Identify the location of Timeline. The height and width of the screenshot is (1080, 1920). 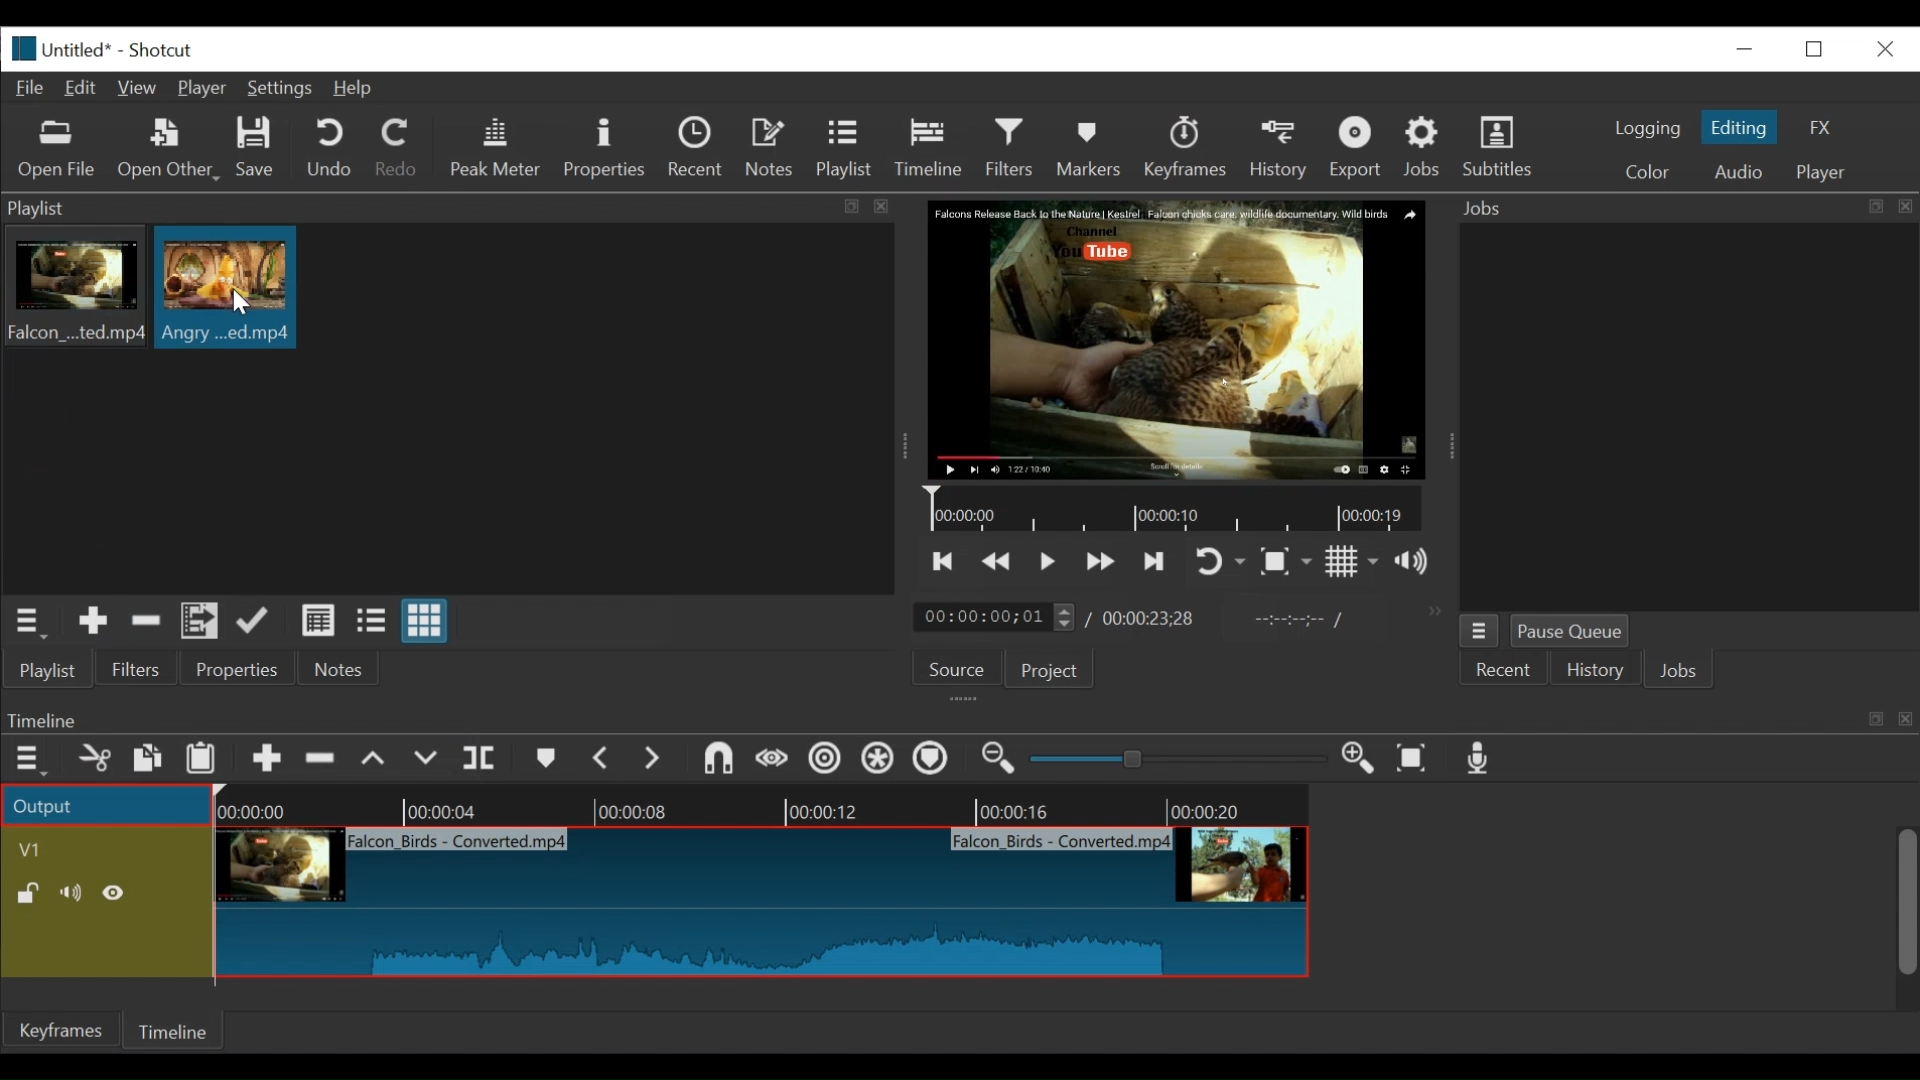
(934, 144).